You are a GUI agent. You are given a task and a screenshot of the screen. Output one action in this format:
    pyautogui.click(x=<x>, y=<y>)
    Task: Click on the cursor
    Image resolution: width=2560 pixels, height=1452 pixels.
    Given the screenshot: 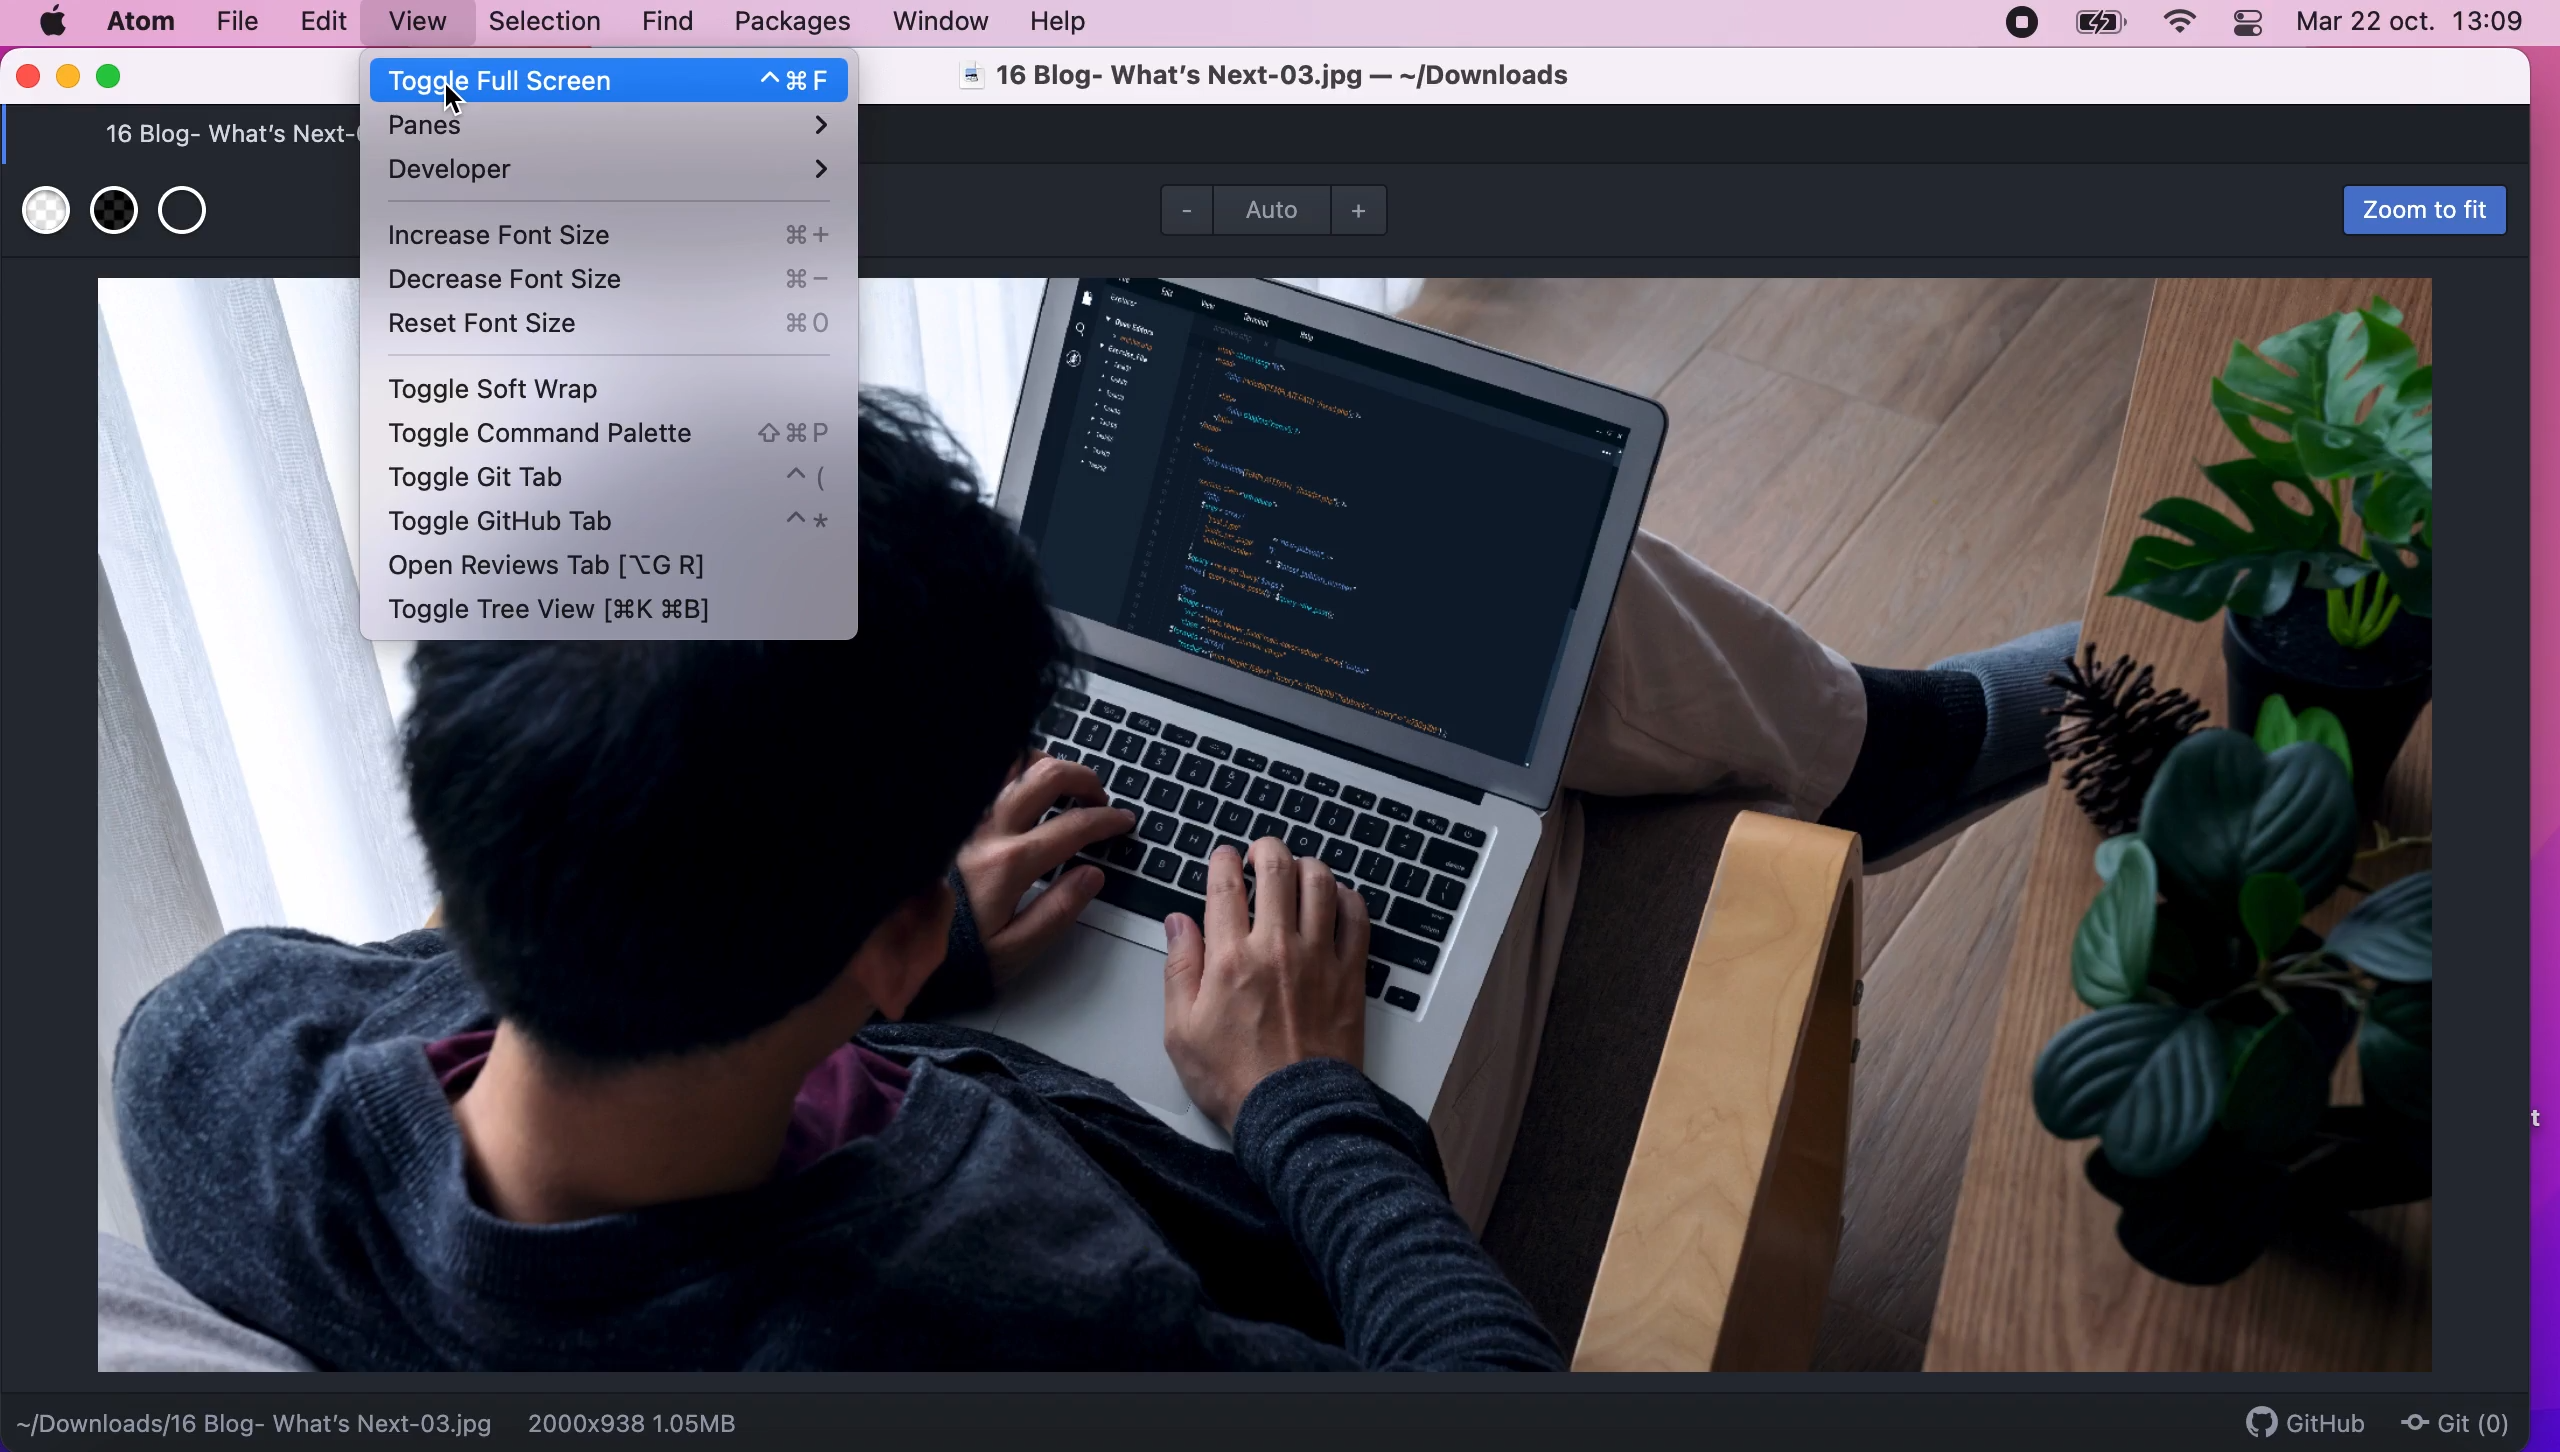 What is the action you would take?
    pyautogui.click(x=459, y=101)
    